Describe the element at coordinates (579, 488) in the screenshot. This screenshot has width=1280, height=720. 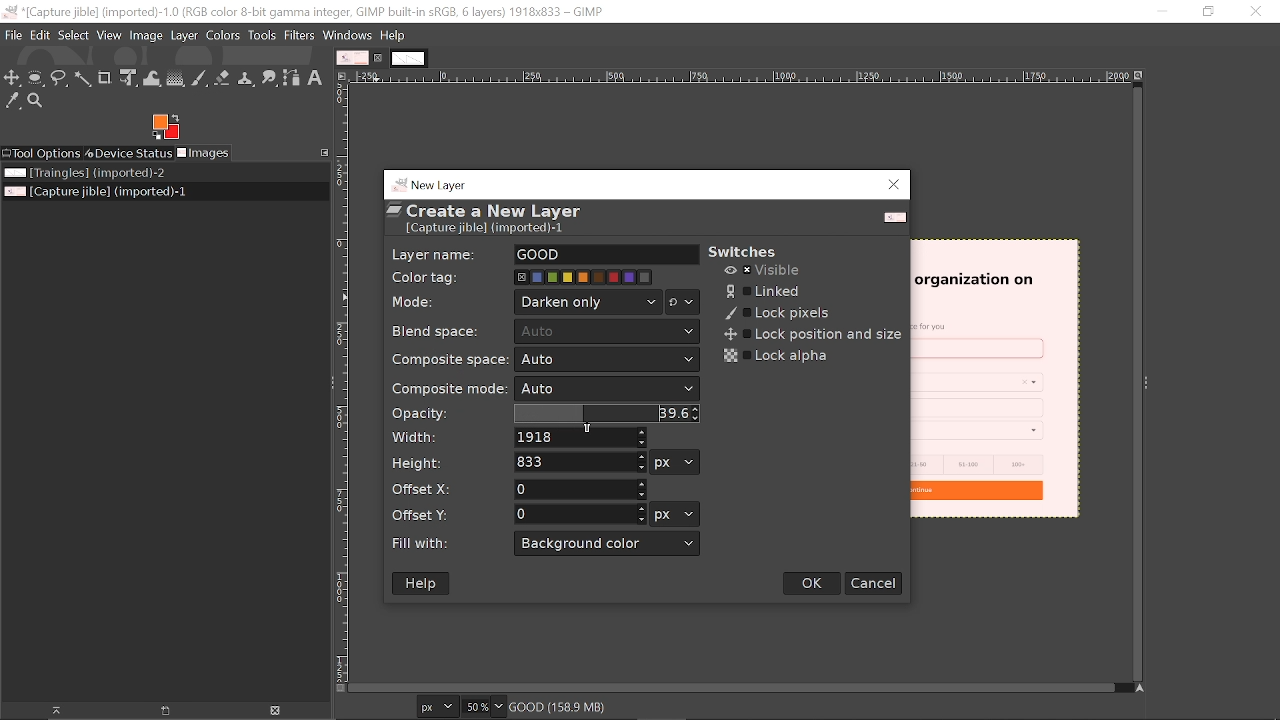
I see `offset X` at that location.